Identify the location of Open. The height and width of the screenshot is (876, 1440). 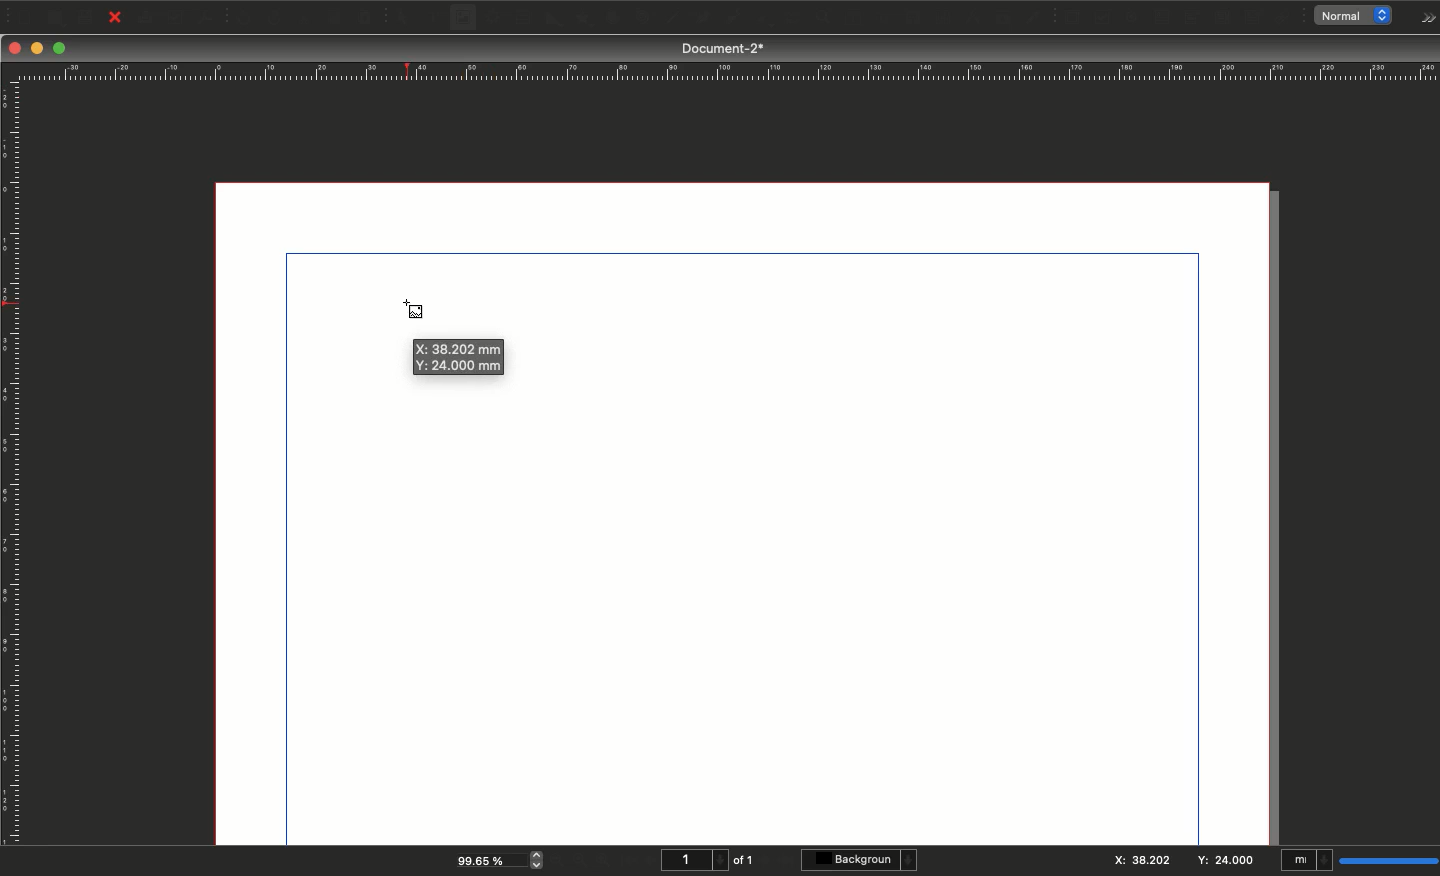
(53, 18).